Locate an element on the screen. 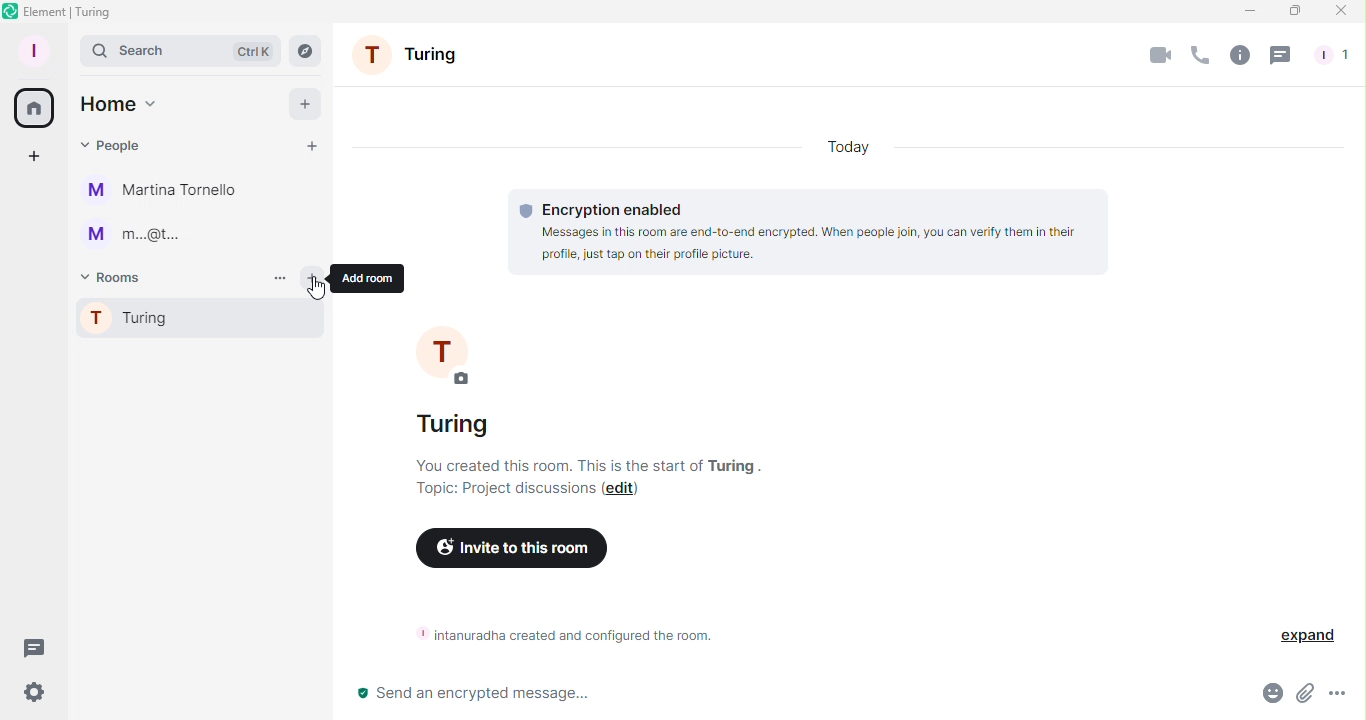 The height and width of the screenshot is (720, 1366). m...@t.. is located at coordinates (130, 235).